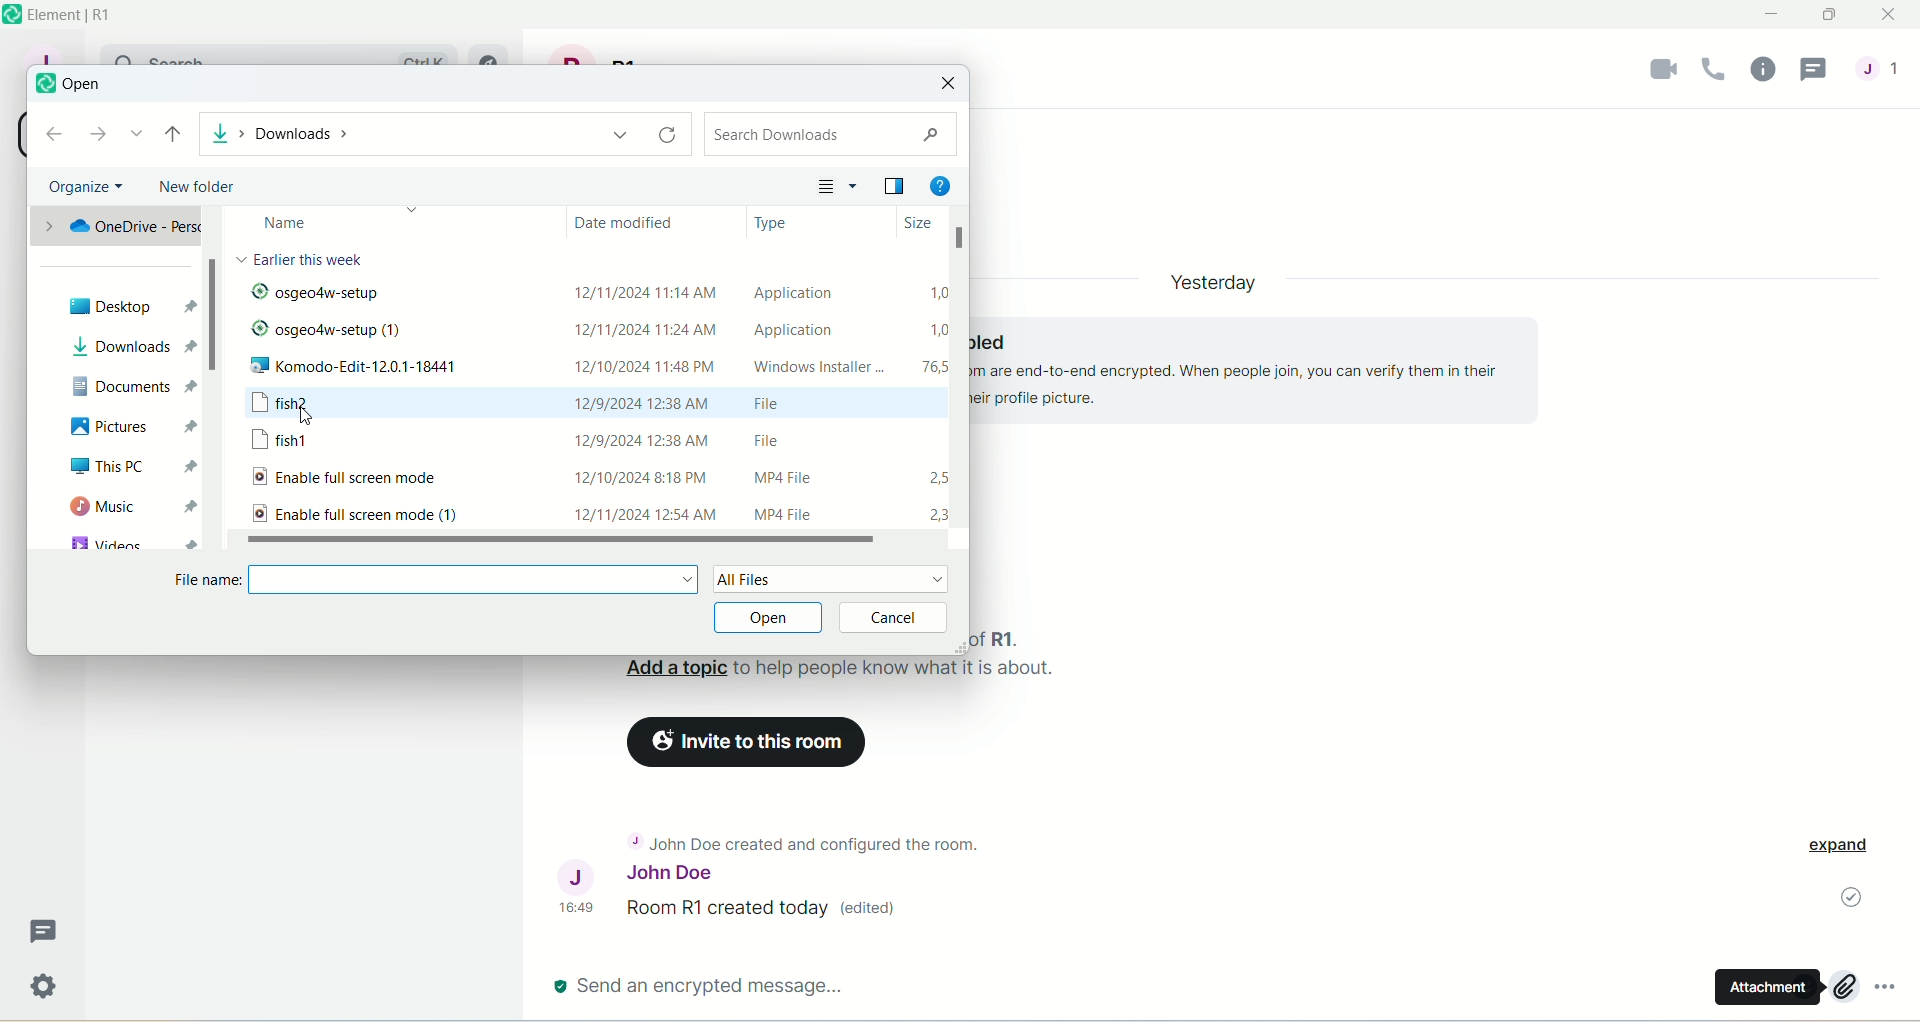 The width and height of the screenshot is (1920, 1022). Describe the element at coordinates (1843, 987) in the screenshot. I see `attachment` at that location.